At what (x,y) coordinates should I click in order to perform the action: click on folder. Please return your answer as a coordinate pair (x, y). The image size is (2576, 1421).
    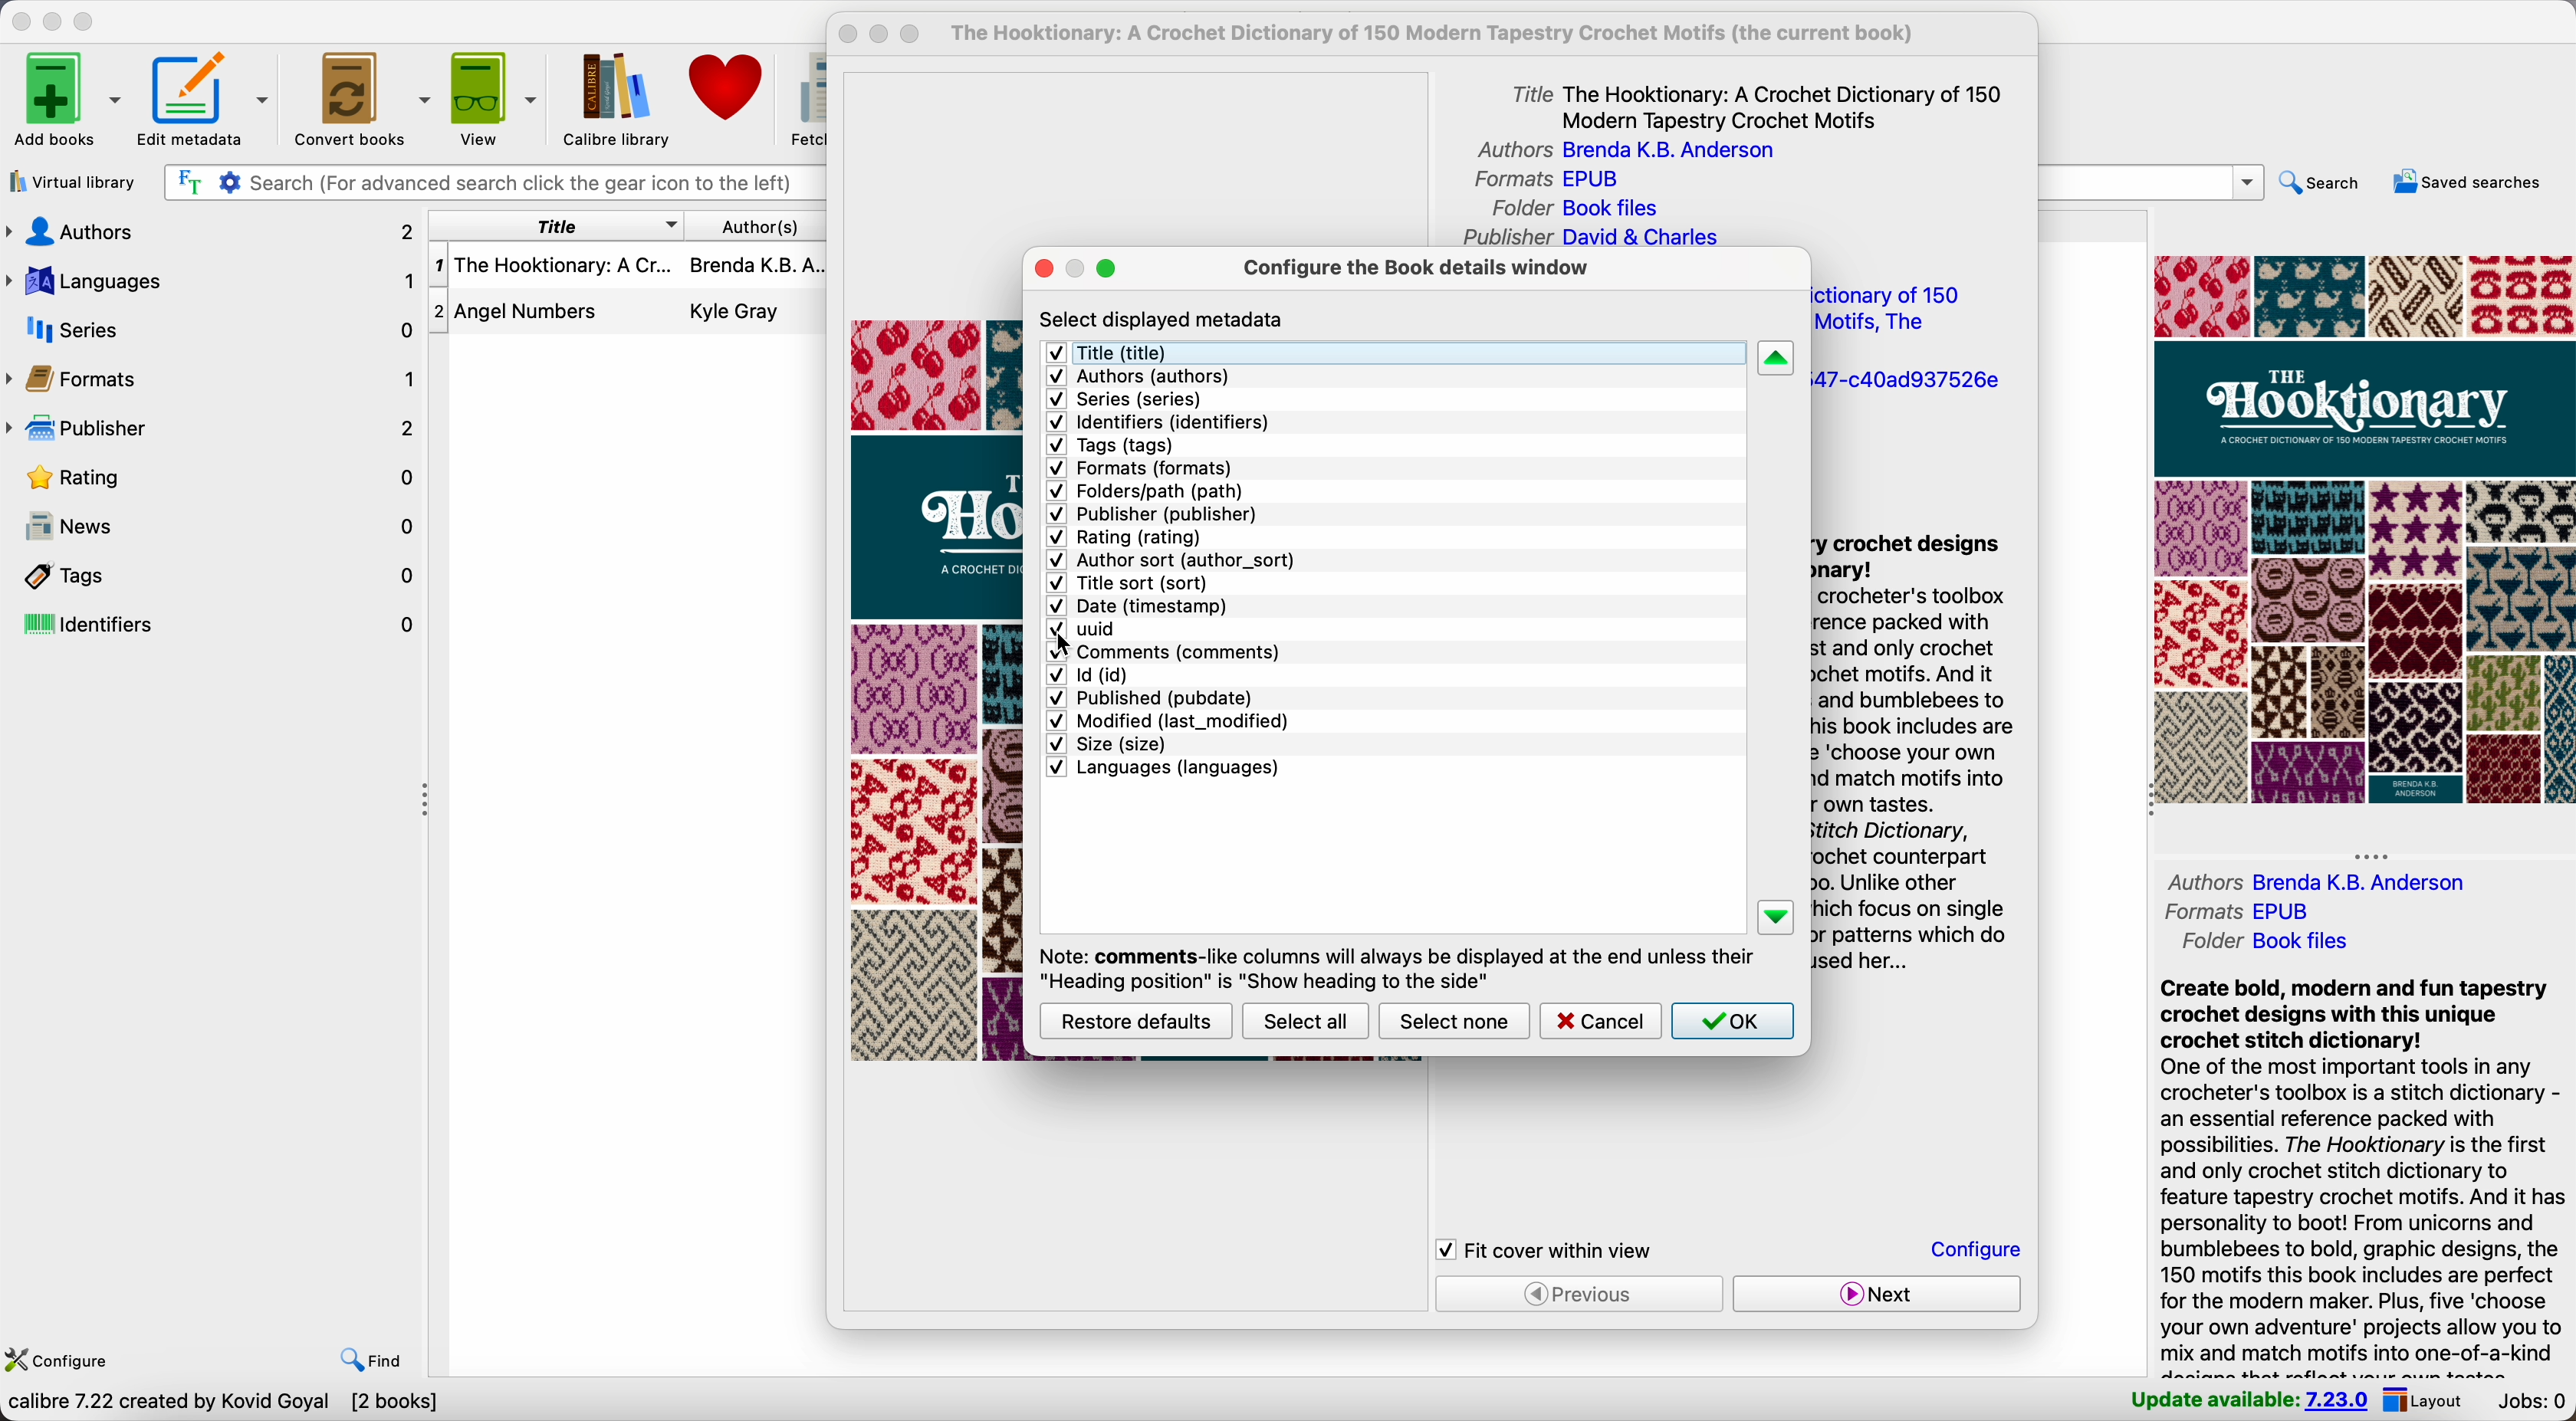
    Looking at the image, I should click on (2274, 941).